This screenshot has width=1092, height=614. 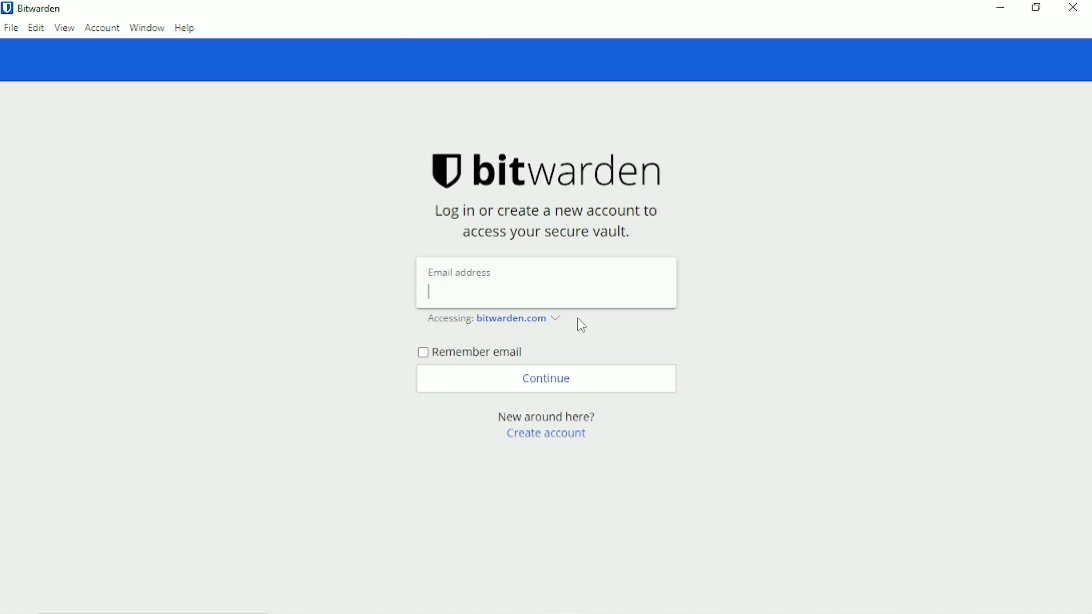 I want to click on New around here?, so click(x=551, y=417).